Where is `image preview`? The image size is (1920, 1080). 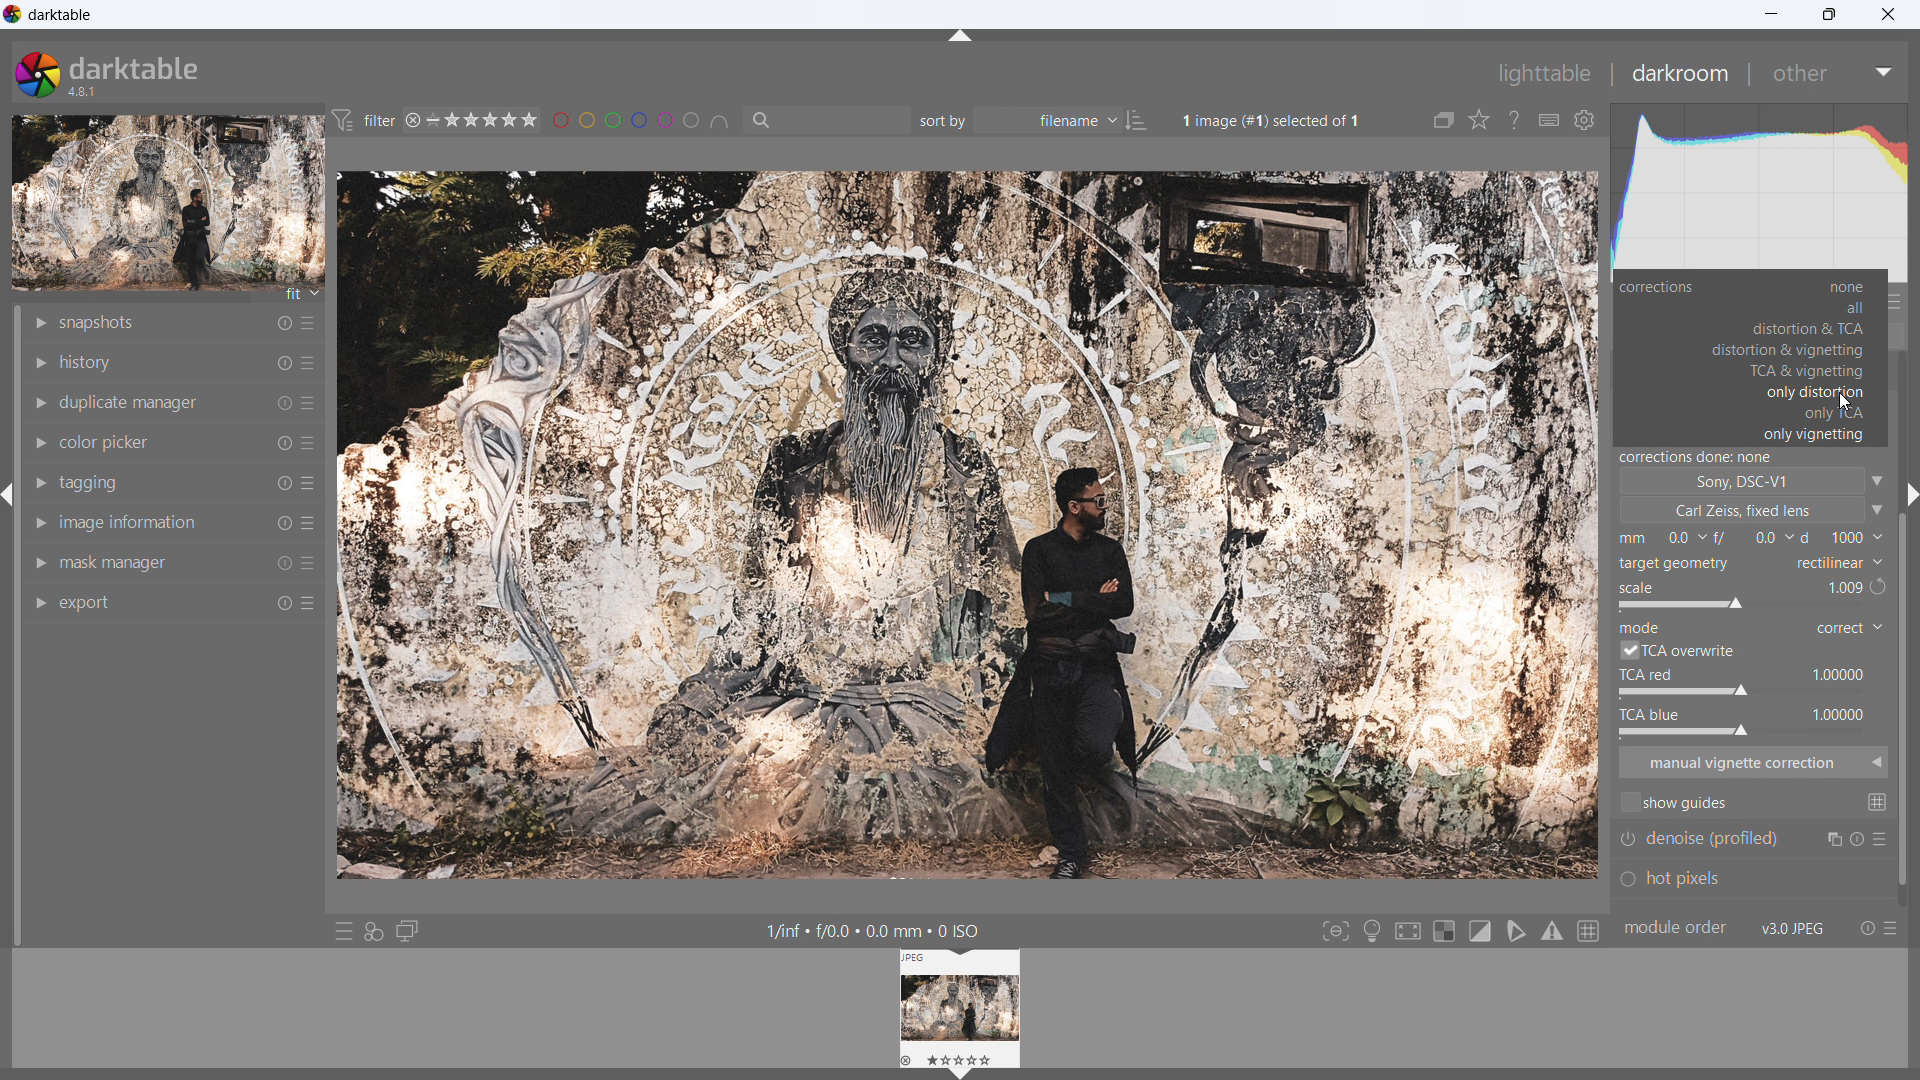 image preview is located at coordinates (167, 199).